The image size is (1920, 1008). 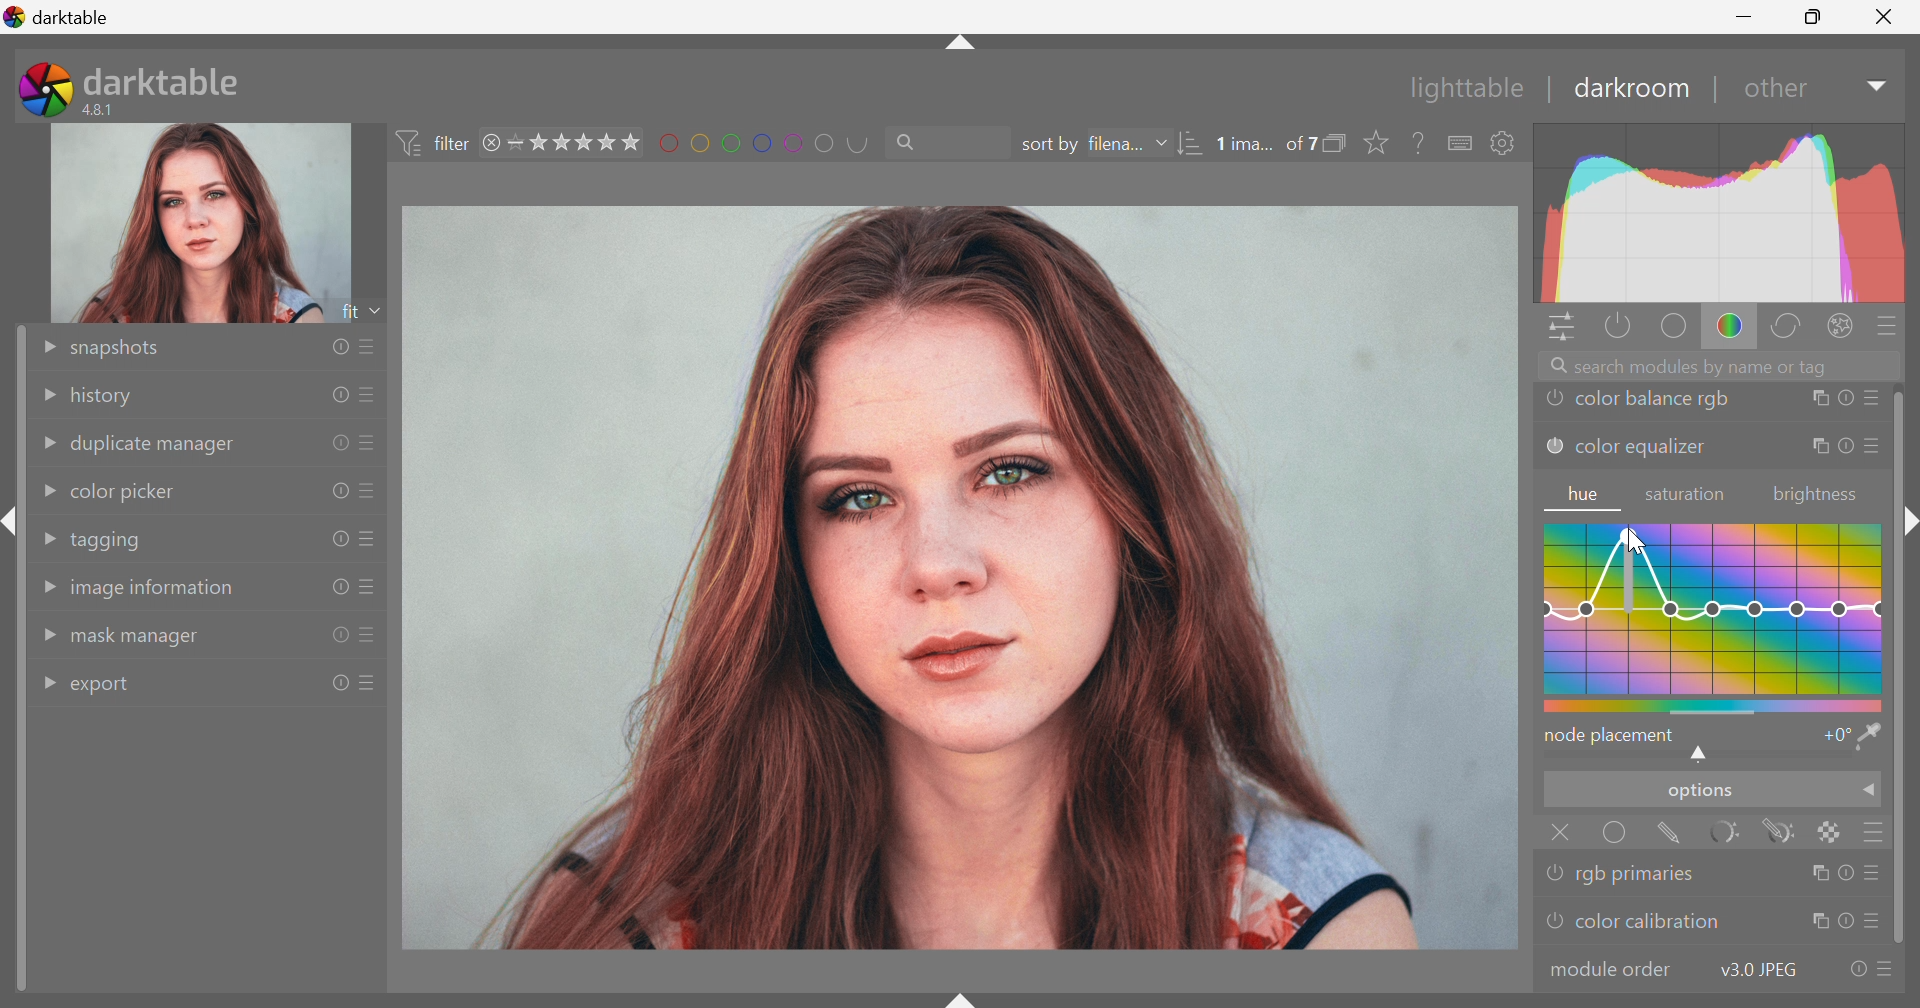 I want to click on presets, so click(x=371, y=494).